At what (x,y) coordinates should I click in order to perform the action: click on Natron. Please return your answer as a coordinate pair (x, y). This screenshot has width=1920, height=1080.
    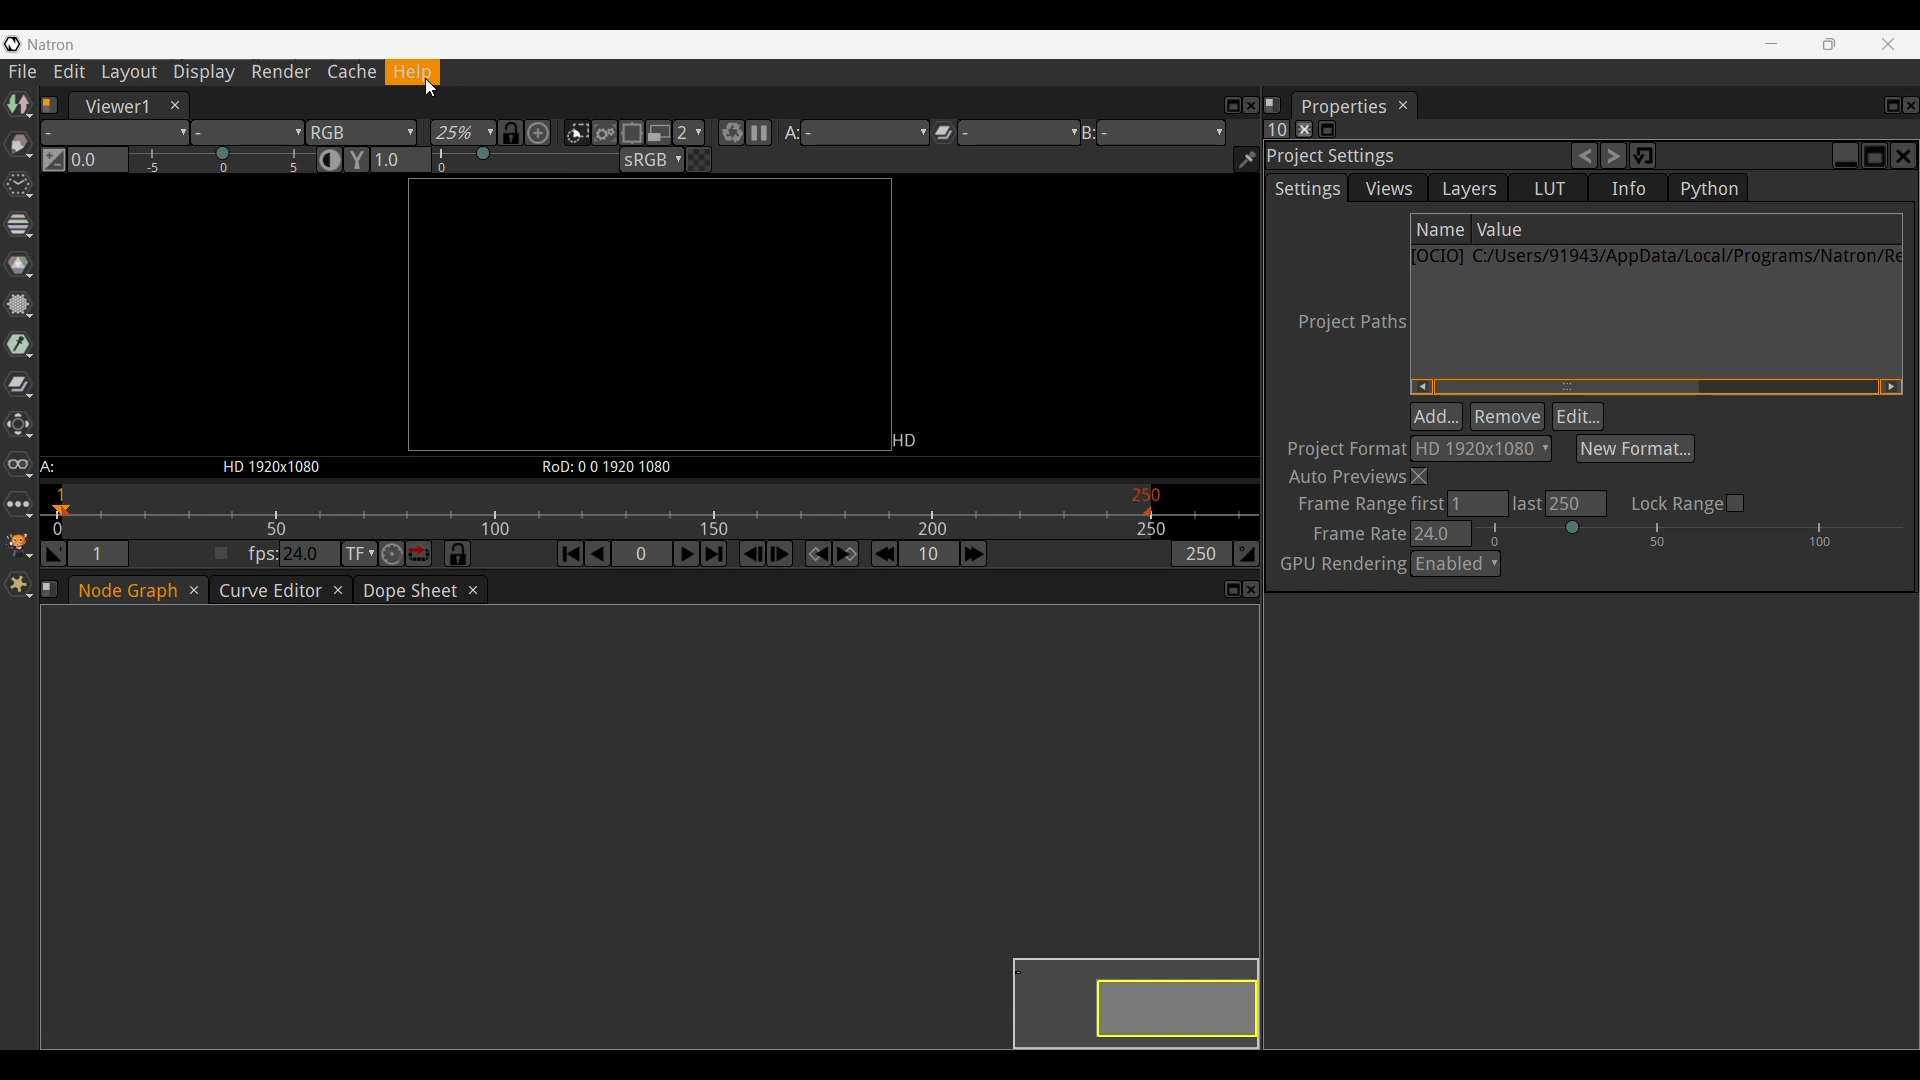
    Looking at the image, I should click on (51, 44).